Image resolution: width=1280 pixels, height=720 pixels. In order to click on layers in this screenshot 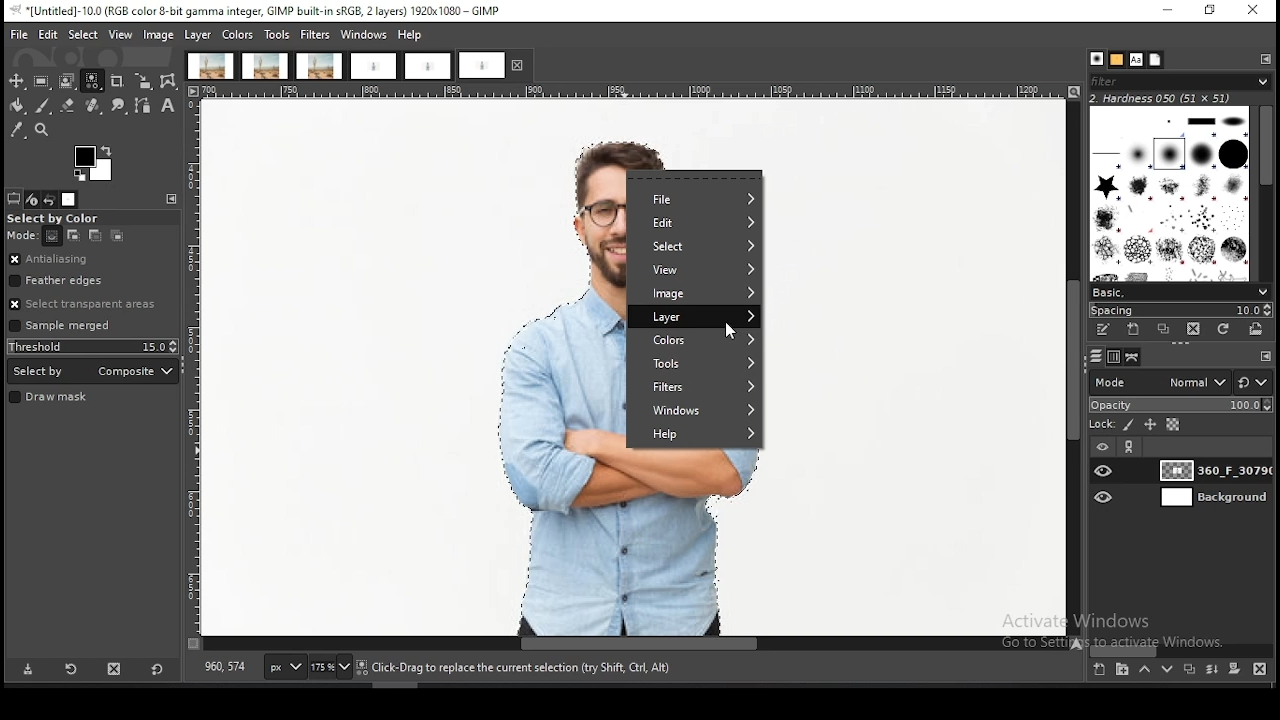, I will do `click(1096, 357)`.